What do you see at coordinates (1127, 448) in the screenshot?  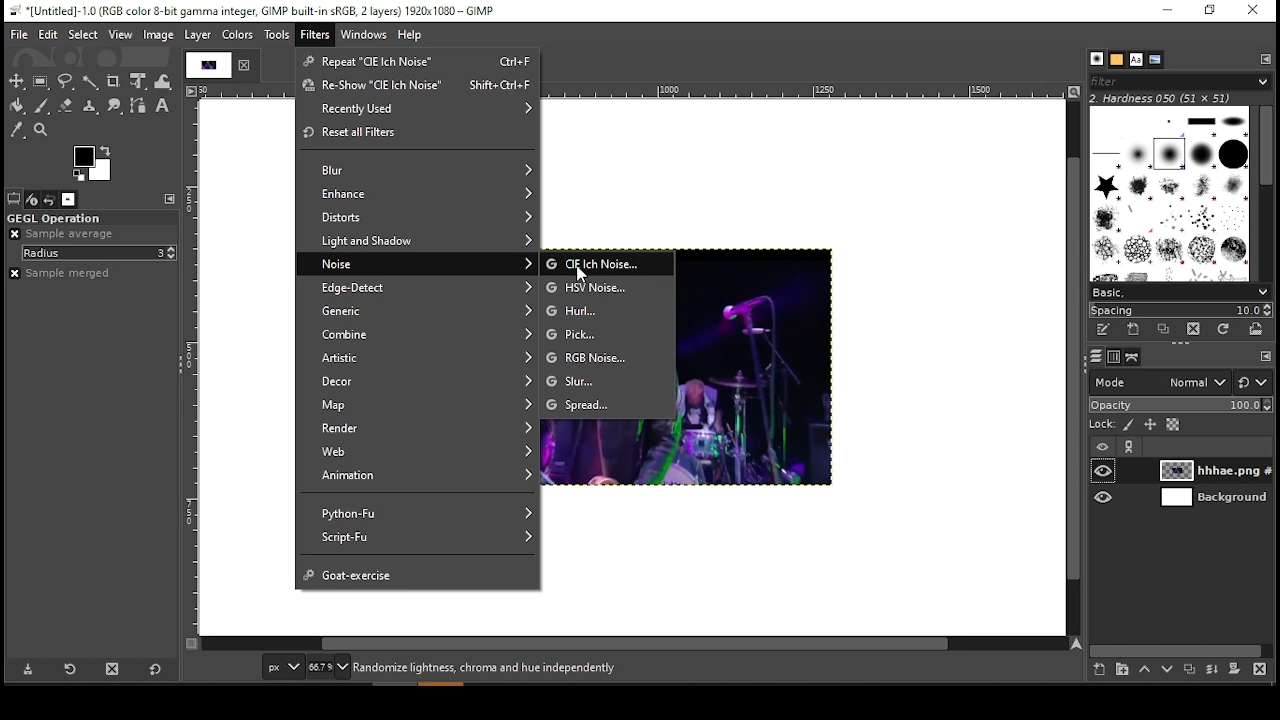 I see `link` at bounding box center [1127, 448].